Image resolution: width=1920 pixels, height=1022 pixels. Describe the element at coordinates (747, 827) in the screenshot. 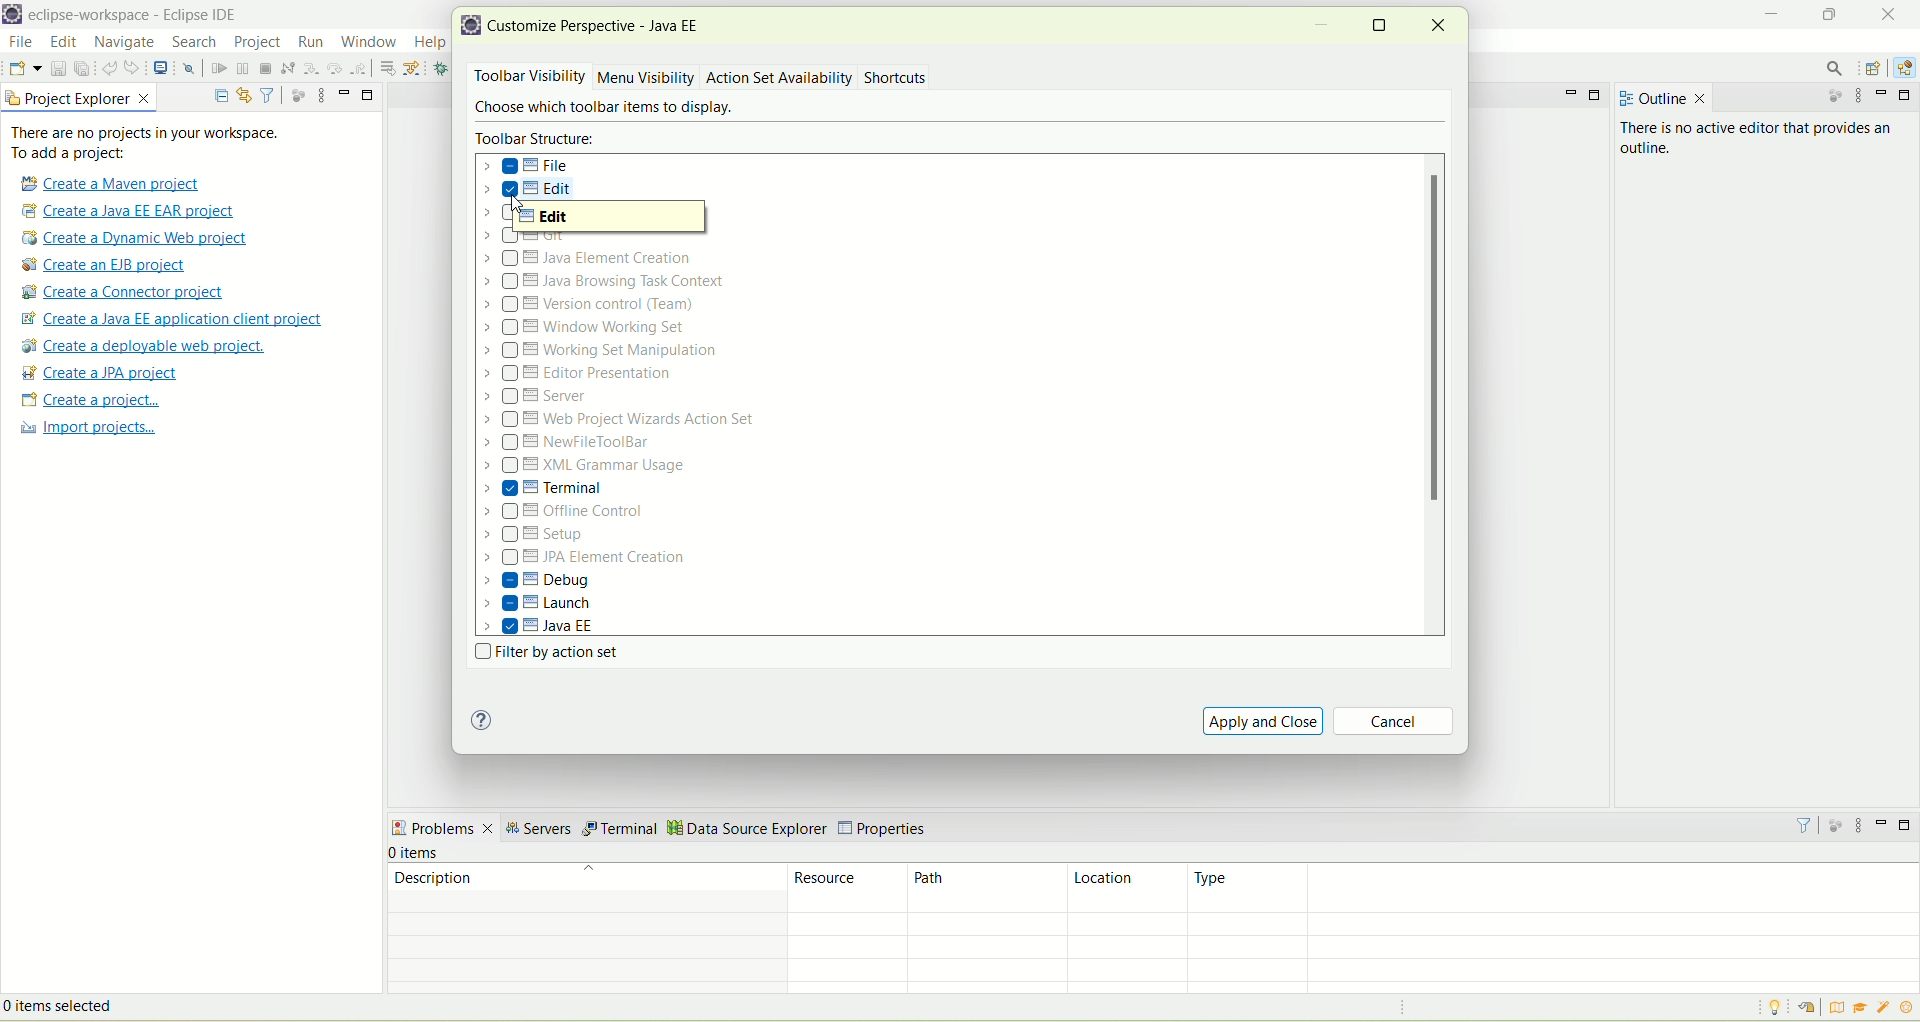

I see `data source explorer` at that location.